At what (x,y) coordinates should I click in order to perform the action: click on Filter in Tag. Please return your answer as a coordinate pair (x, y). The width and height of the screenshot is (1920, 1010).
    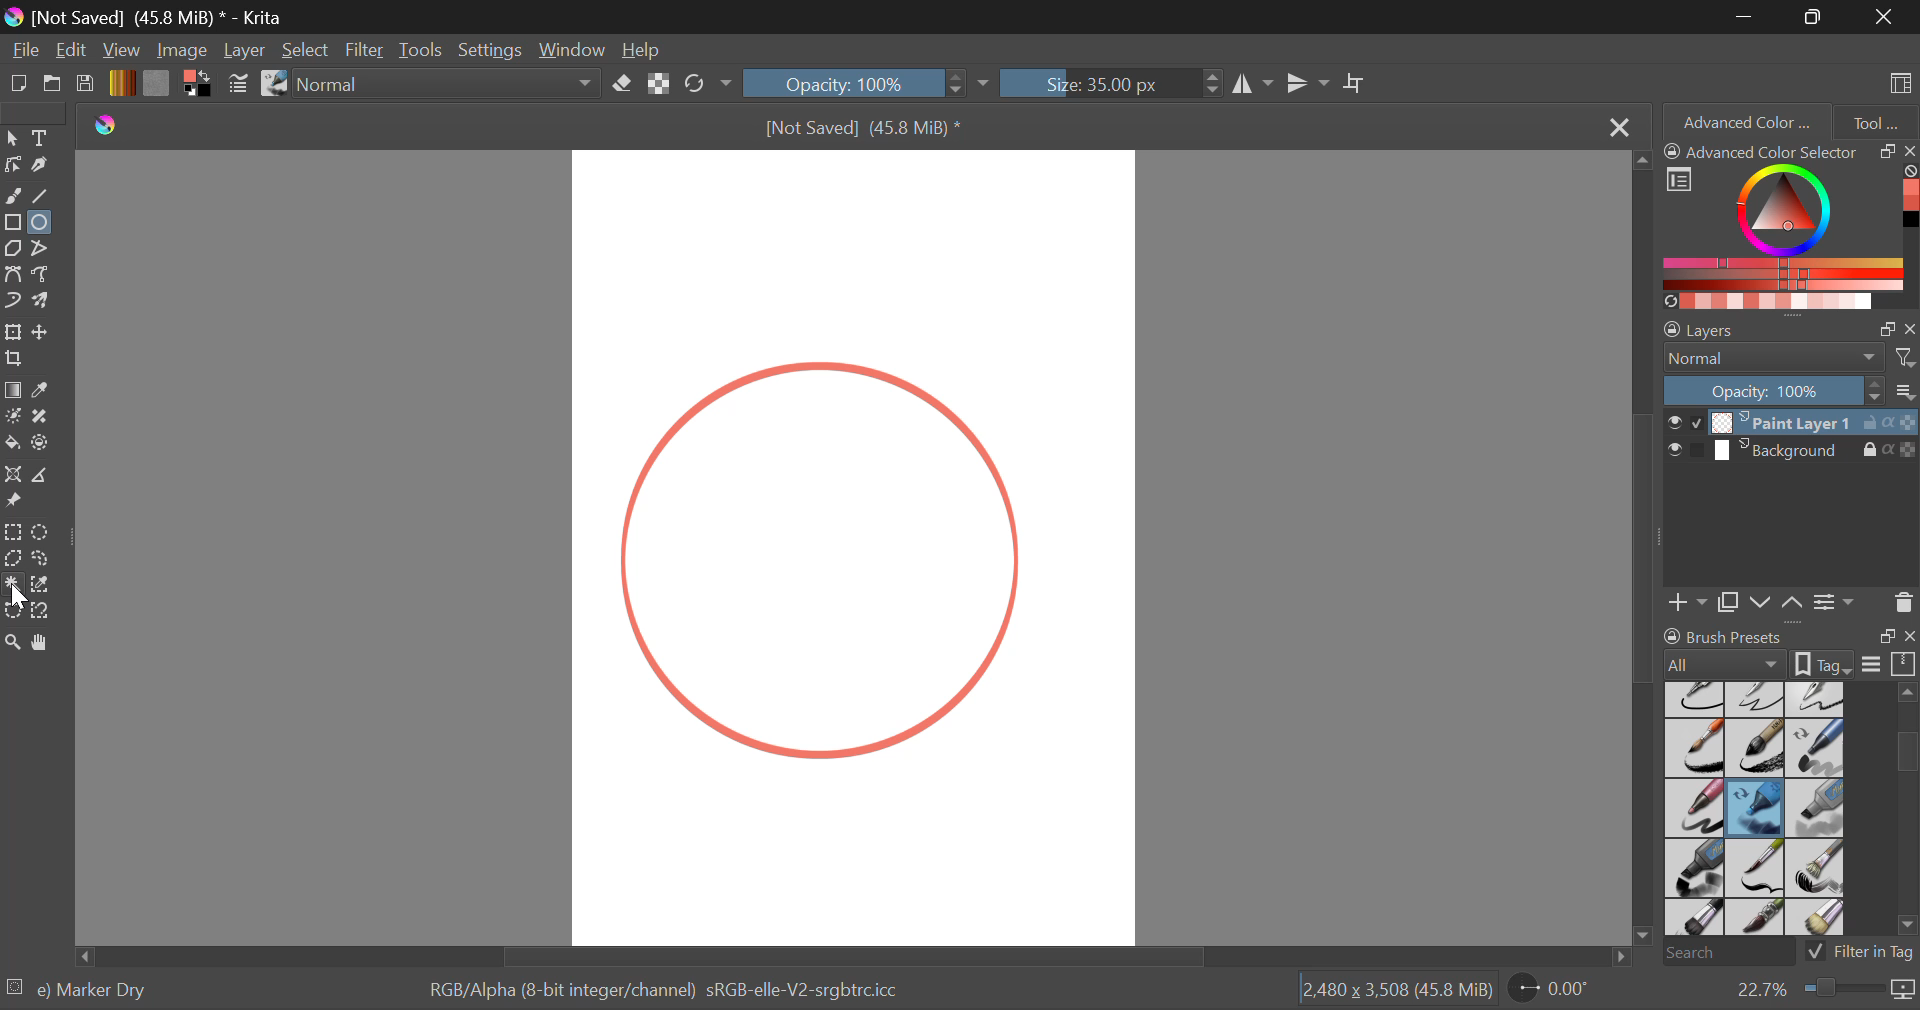
    Looking at the image, I should click on (1861, 950).